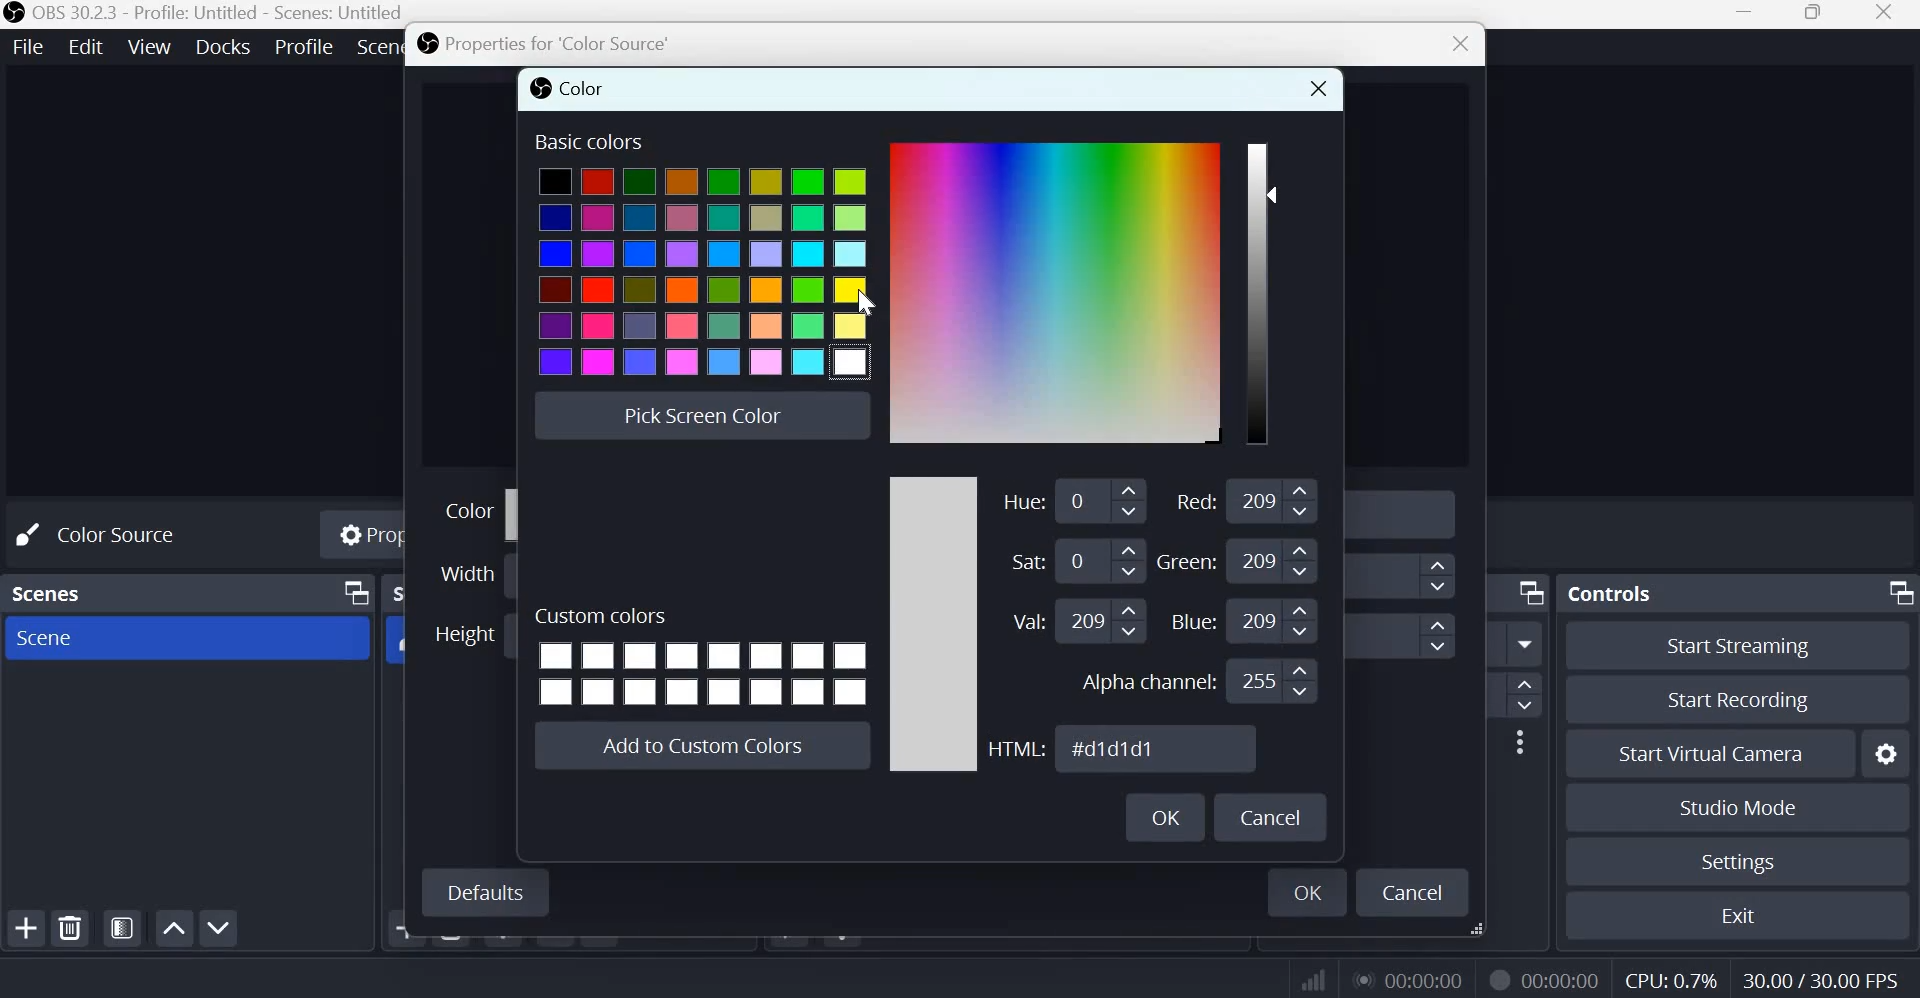 This screenshot has width=1920, height=998. What do you see at coordinates (26, 928) in the screenshot?
I see `add scene` at bounding box center [26, 928].